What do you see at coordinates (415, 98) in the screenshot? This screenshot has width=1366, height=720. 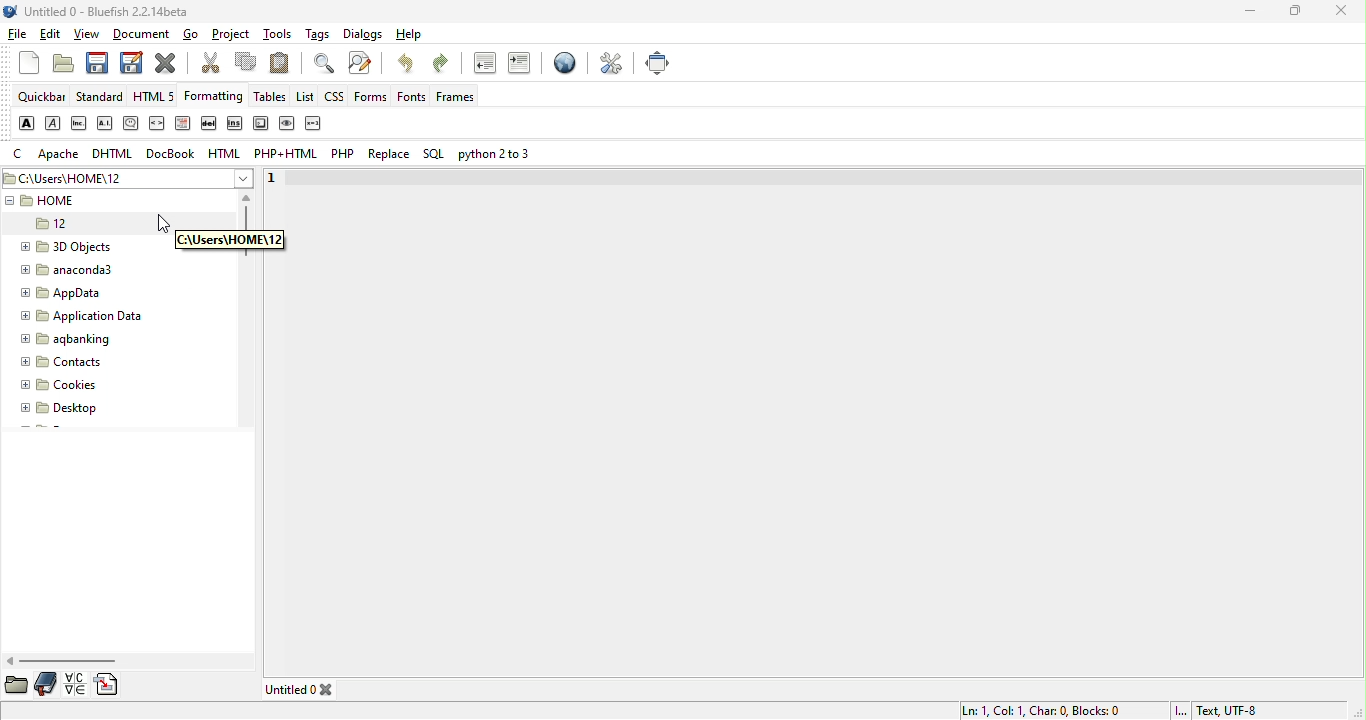 I see `fonts` at bounding box center [415, 98].